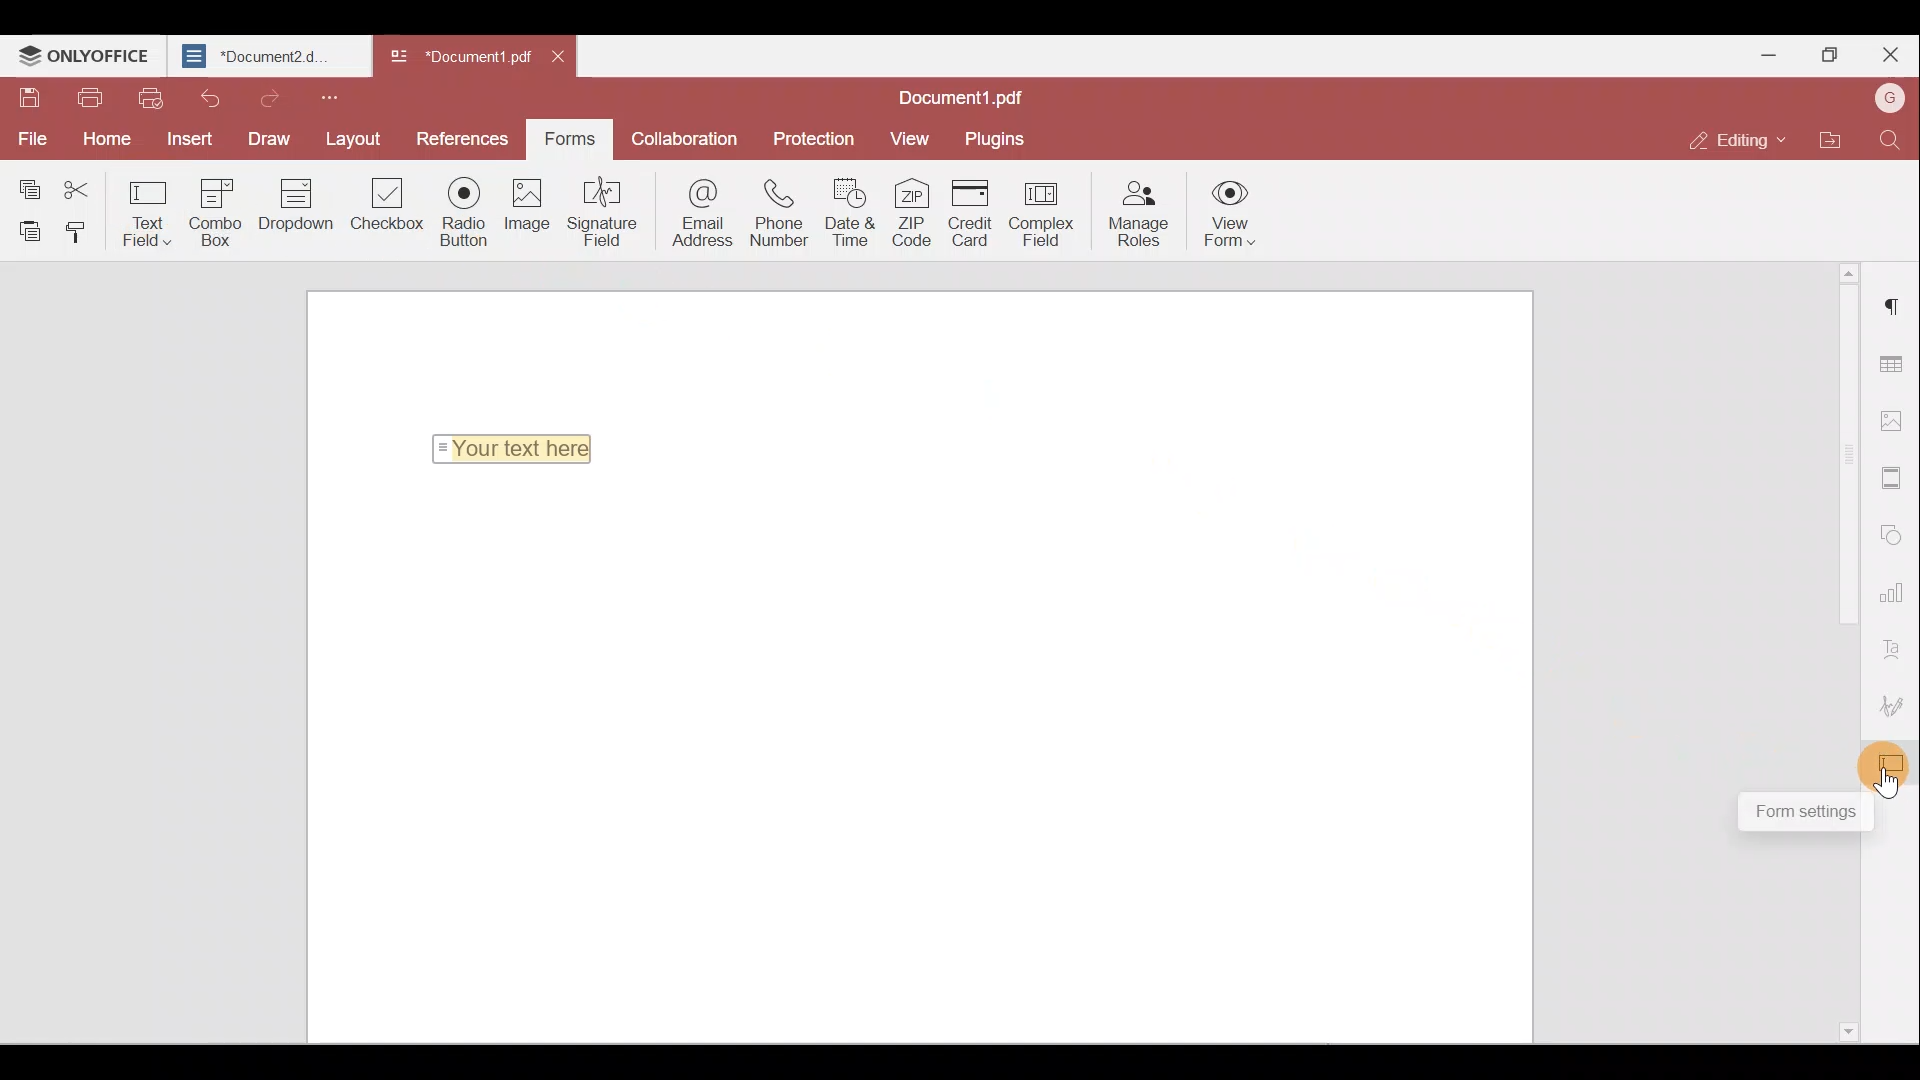 This screenshot has height=1080, width=1920. Describe the element at coordinates (1896, 536) in the screenshot. I see `Shapes settings` at that location.